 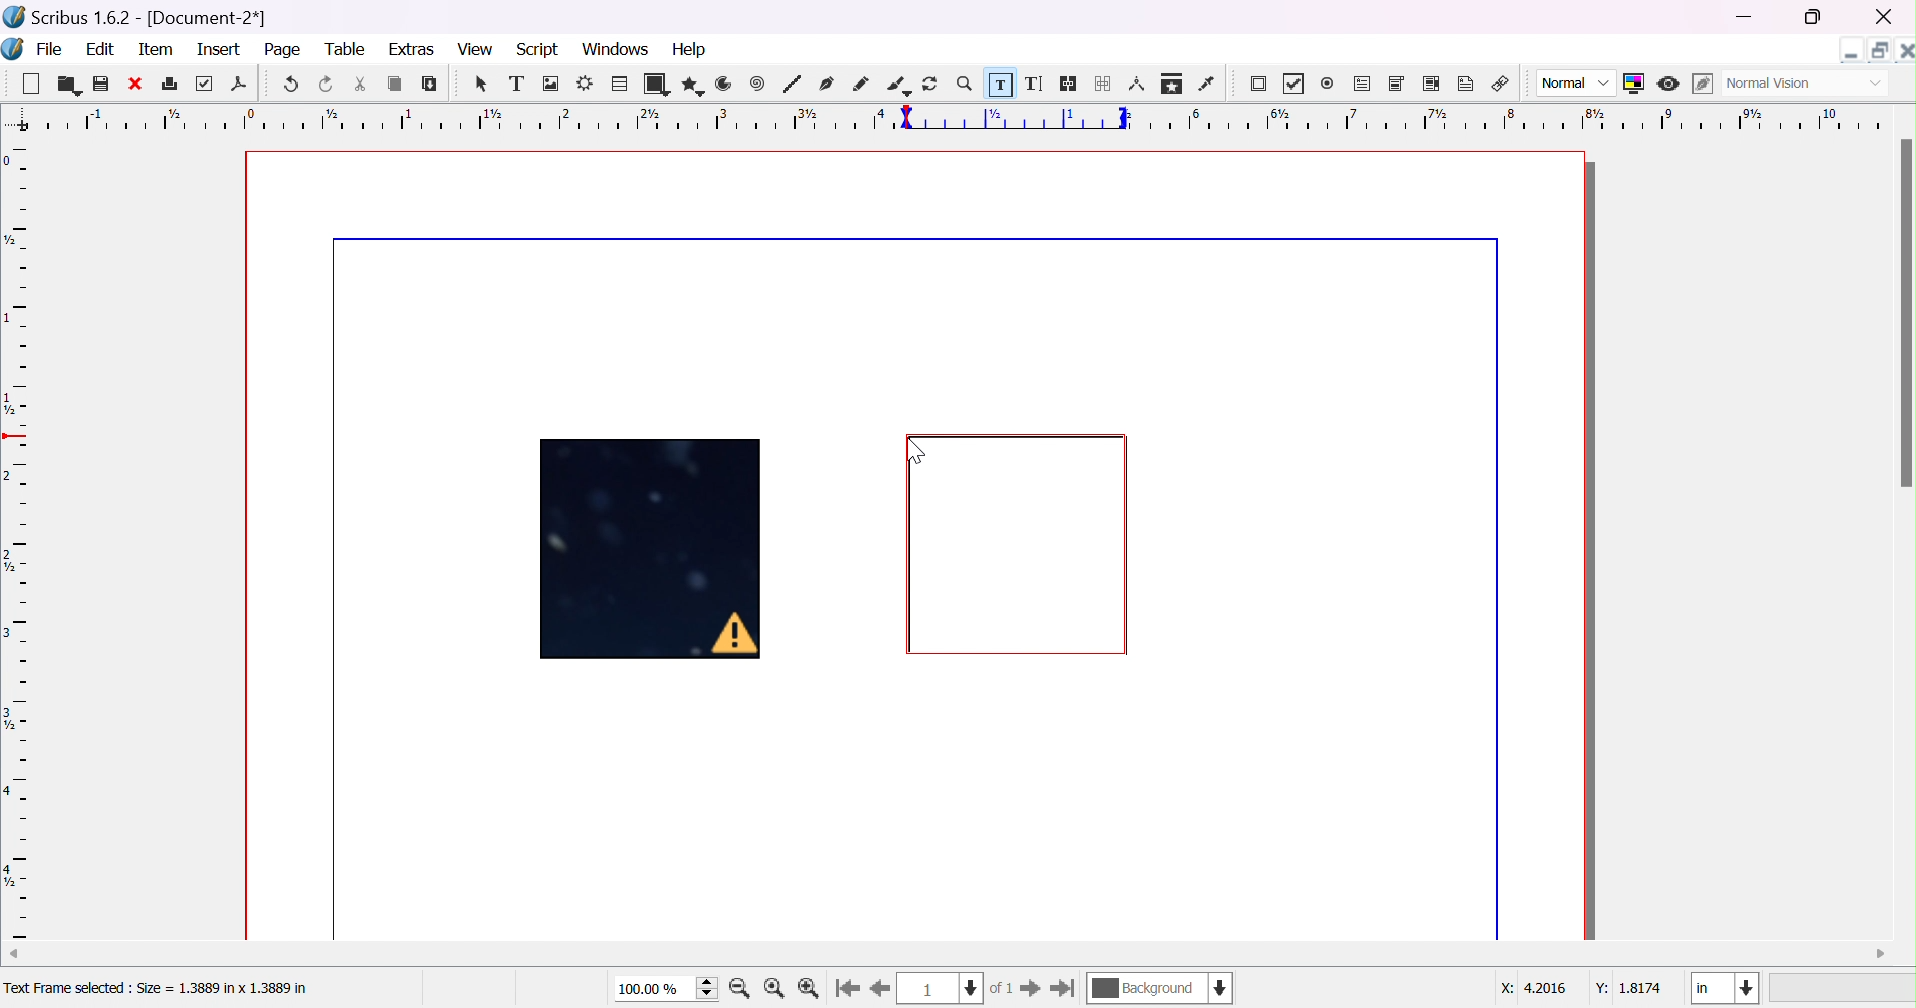 What do you see at coordinates (13, 48) in the screenshot?
I see `scribus icon` at bounding box center [13, 48].